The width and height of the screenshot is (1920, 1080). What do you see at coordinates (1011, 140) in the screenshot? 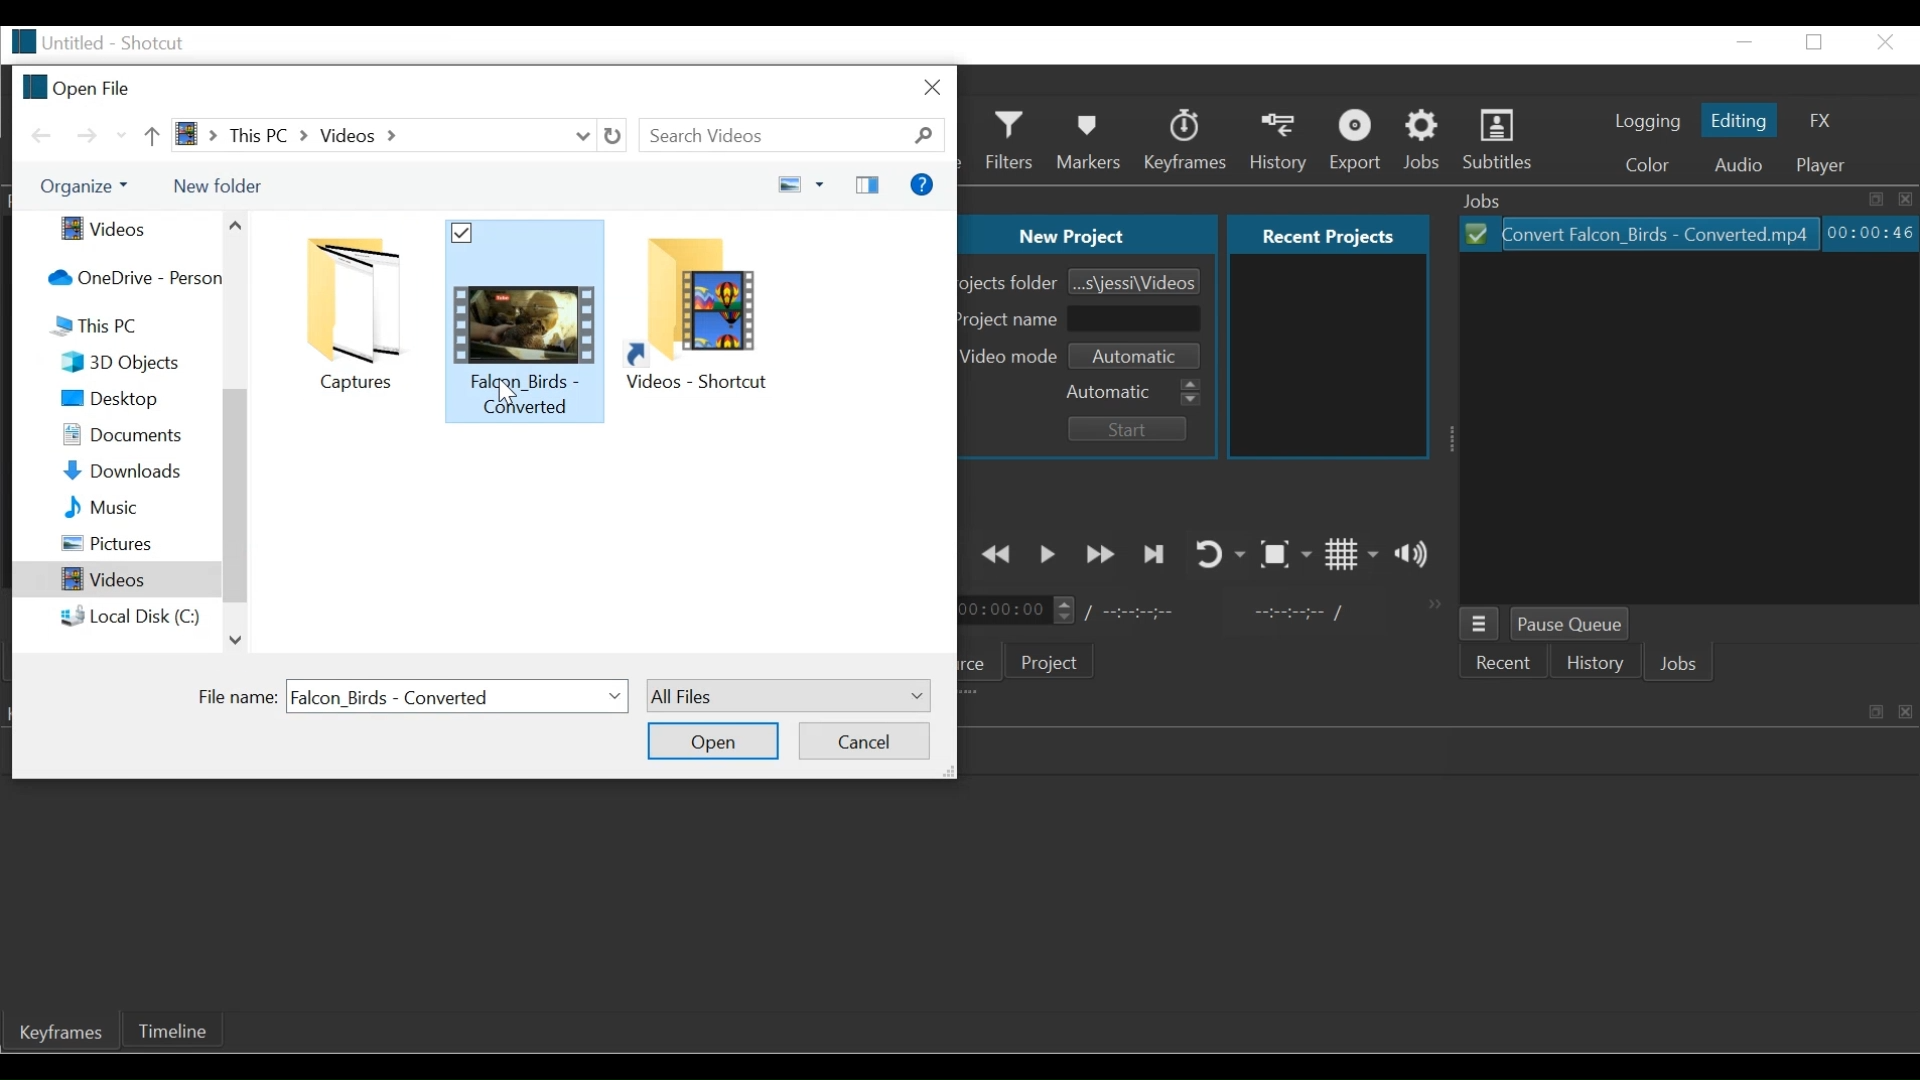
I see `Filters` at bounding box center [1011, 140].